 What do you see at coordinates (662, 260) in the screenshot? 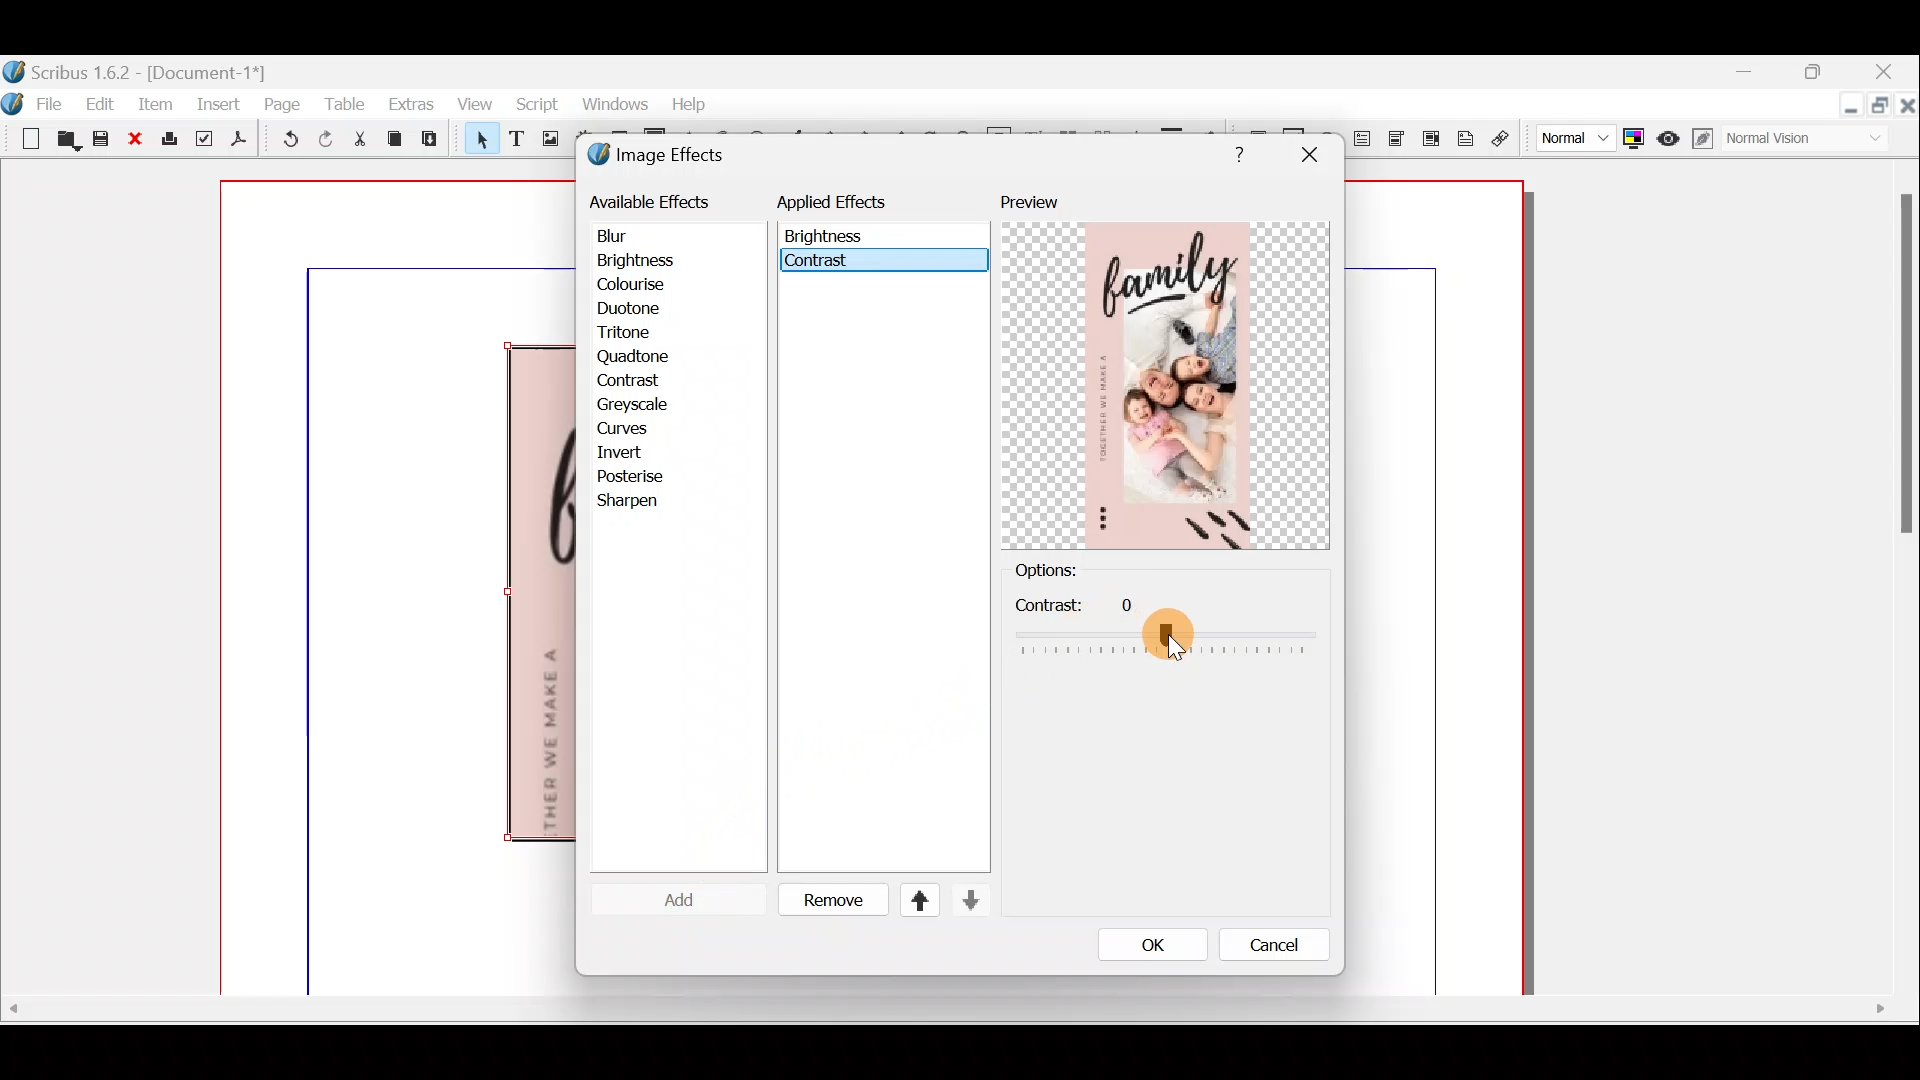
I see `Brightness` at bounding box center [662, 260].